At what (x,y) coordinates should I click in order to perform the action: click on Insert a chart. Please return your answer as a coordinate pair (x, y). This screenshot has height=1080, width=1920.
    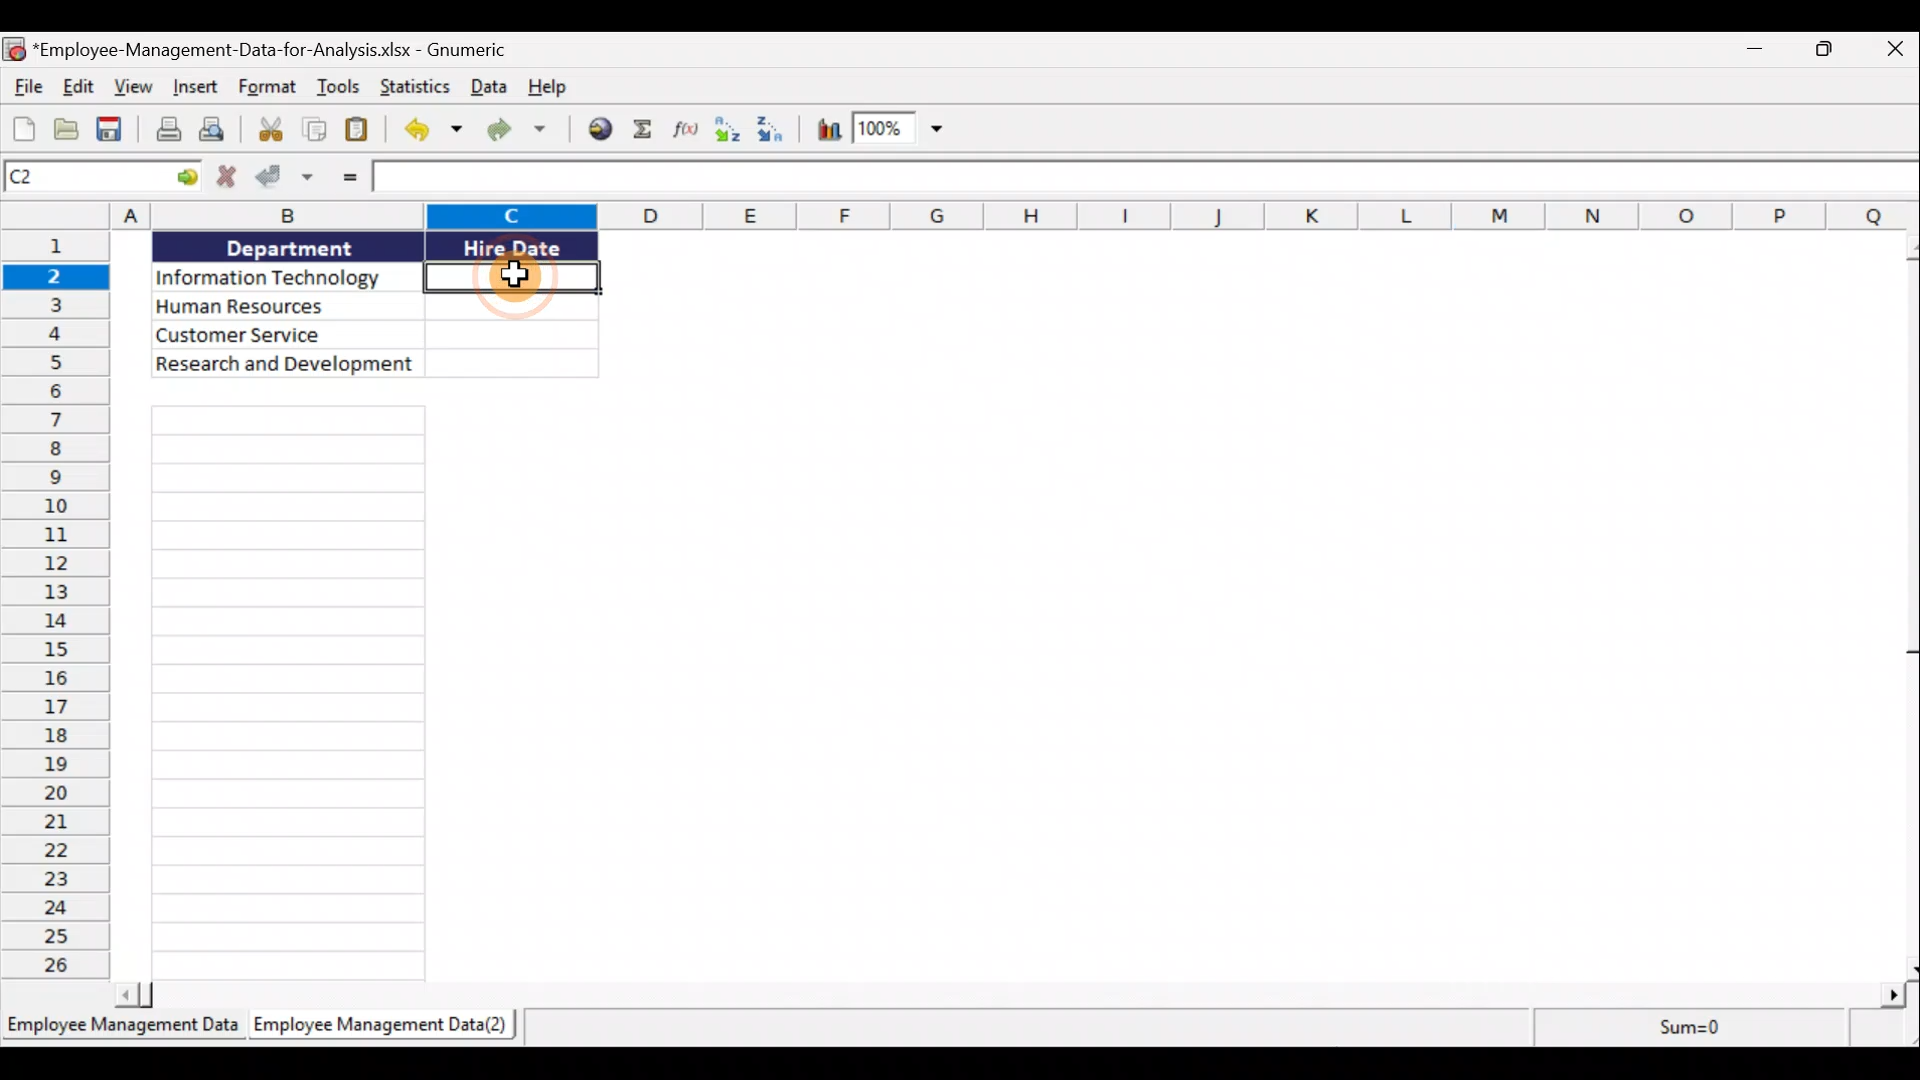
    Looking at the image, I should click on (829, 129).